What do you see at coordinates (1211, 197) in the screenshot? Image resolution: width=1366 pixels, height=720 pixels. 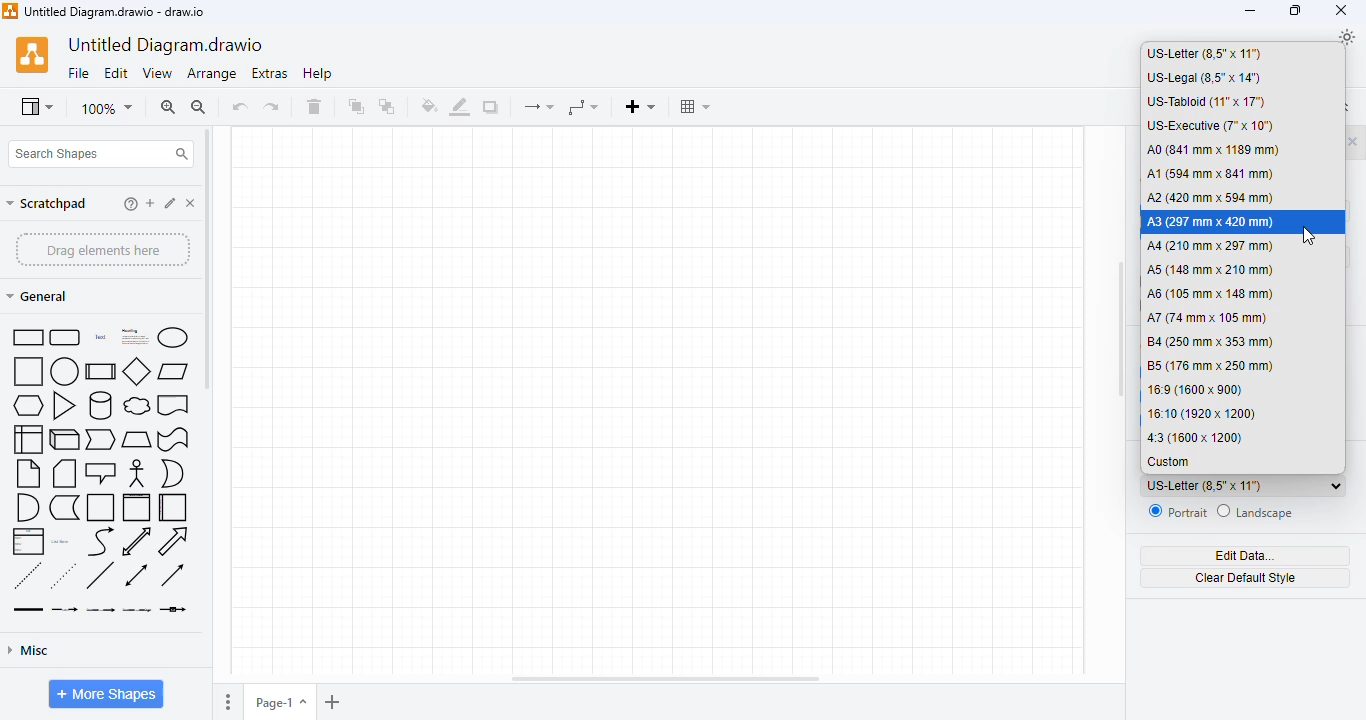 I see `A2` at bounding box center [1211, 197].